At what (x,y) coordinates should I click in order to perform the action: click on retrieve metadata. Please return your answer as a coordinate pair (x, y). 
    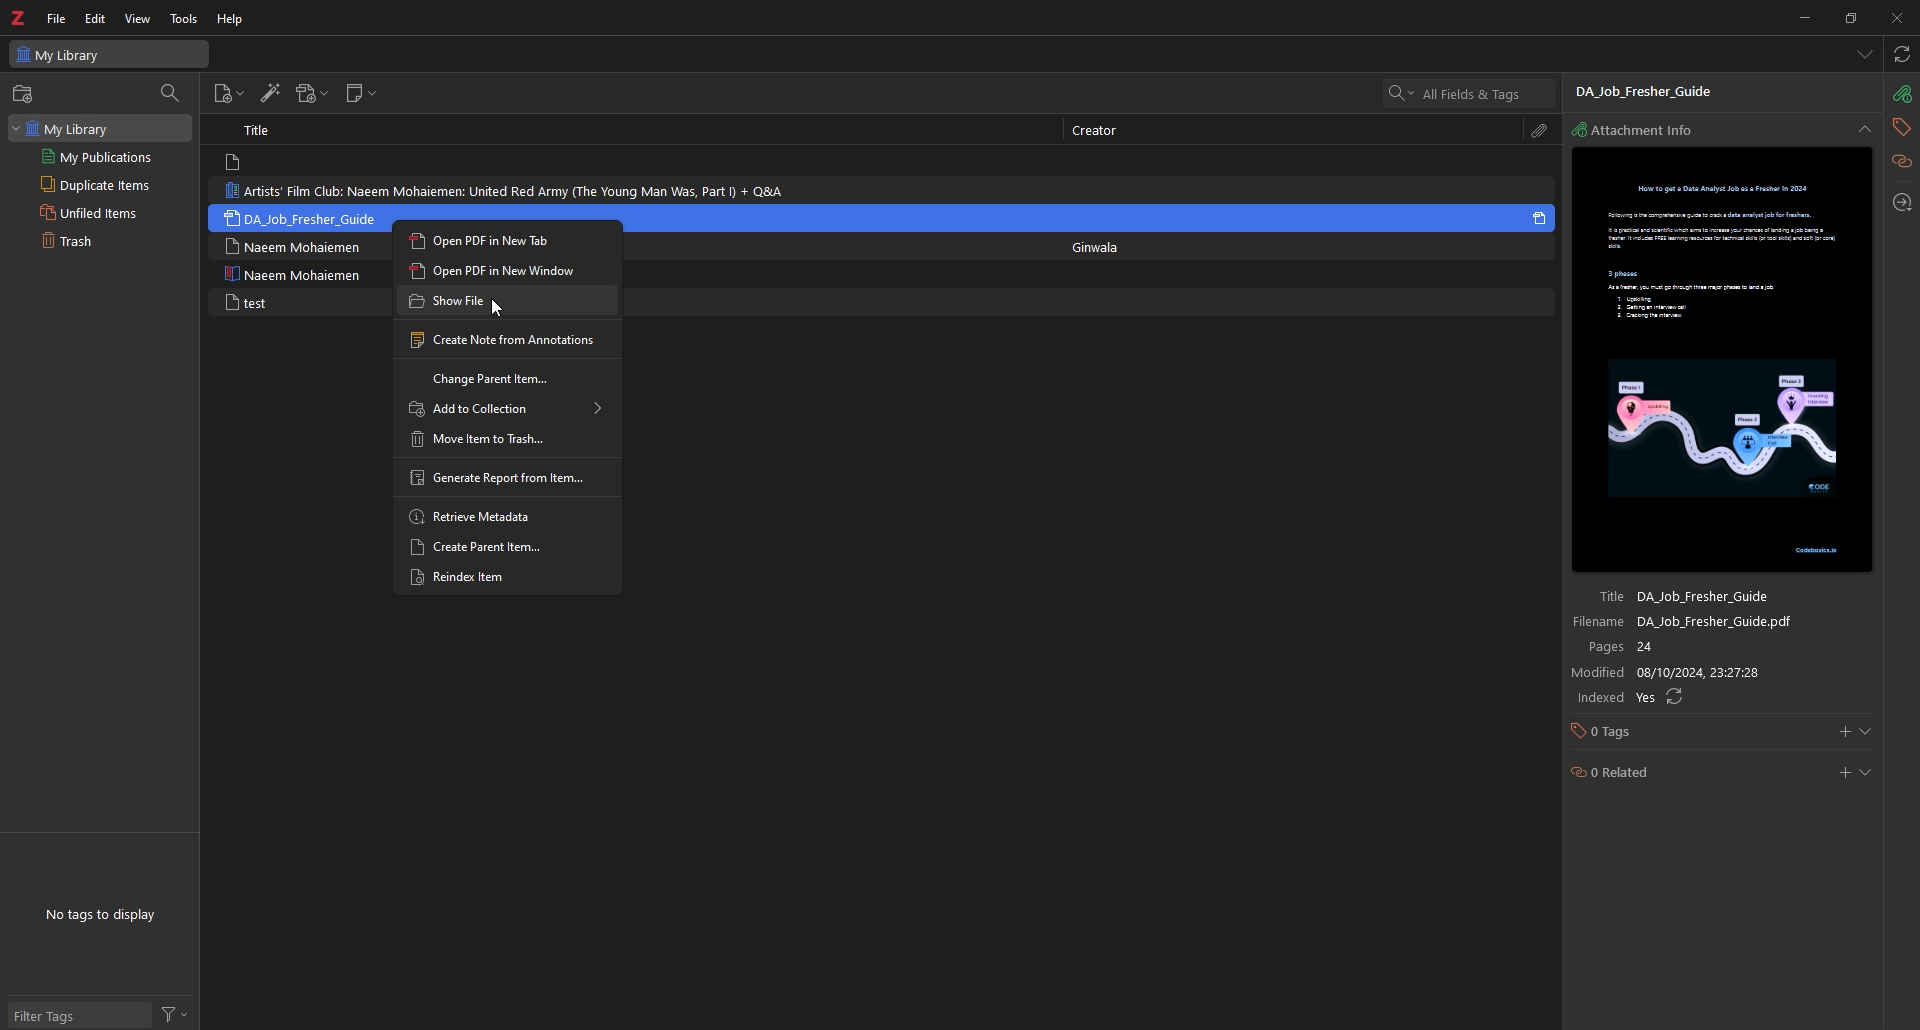
    Looking at the image, I should click on (503, 516).